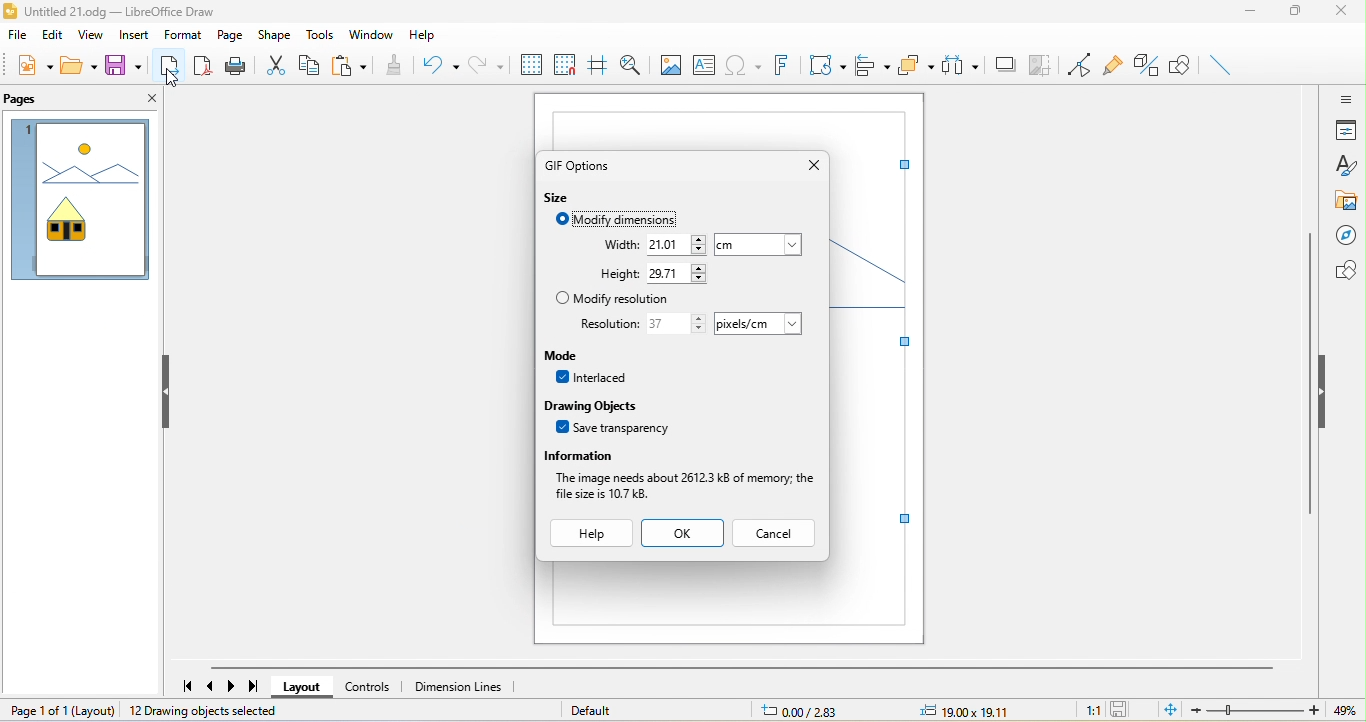 Image resolution: width=1366 pixels, height=722 pixels. What do you see at coordinates (1041, 66) in the screenshot?
I see `crop` at bounding box center [1041, 66].